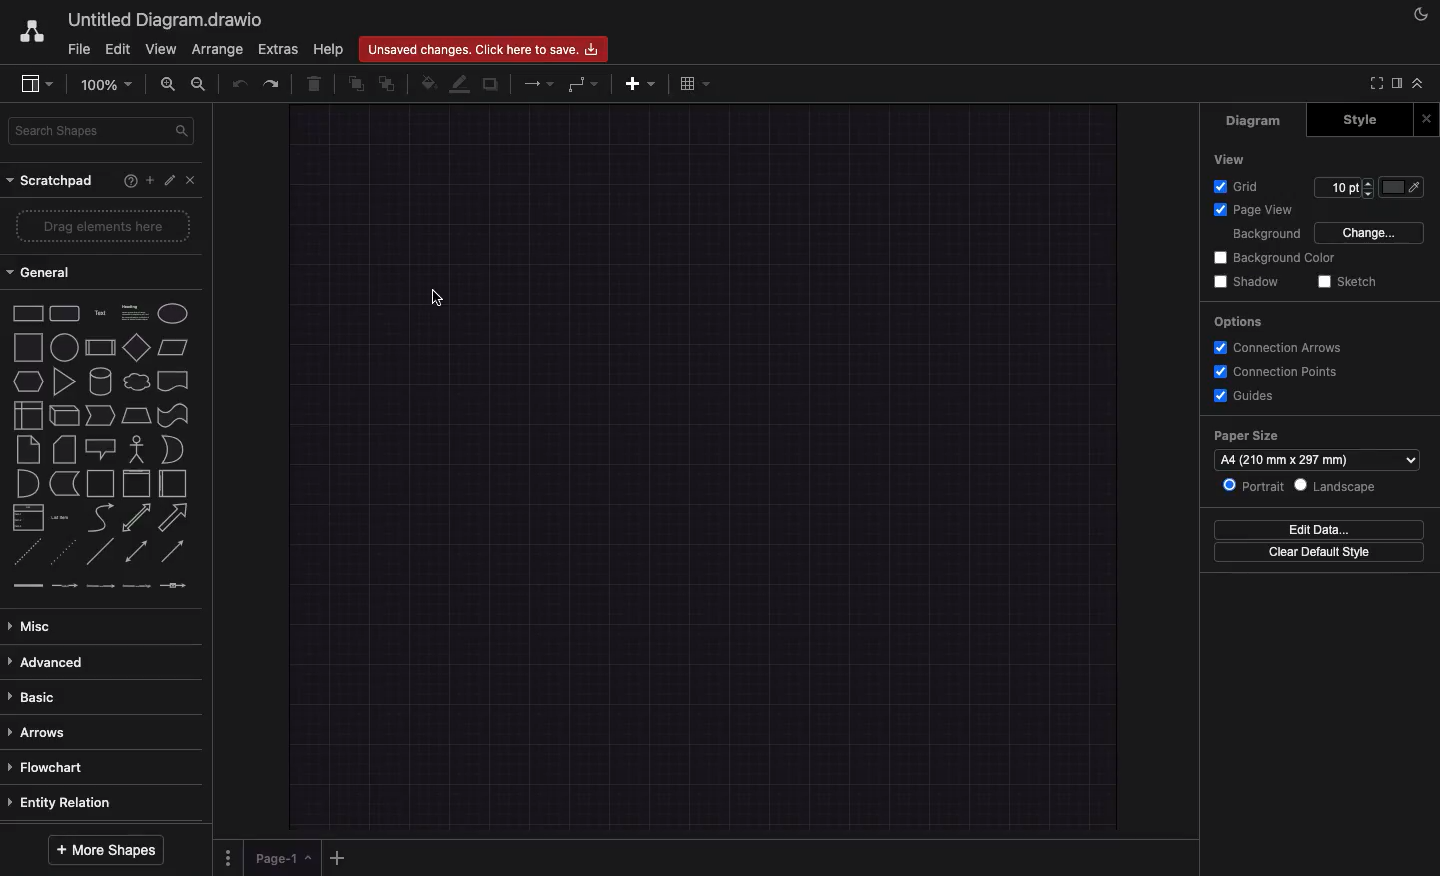  What do you see at coordinates (174, 449) in the screenshot?
I see `and` at bounding box center [174, 449].